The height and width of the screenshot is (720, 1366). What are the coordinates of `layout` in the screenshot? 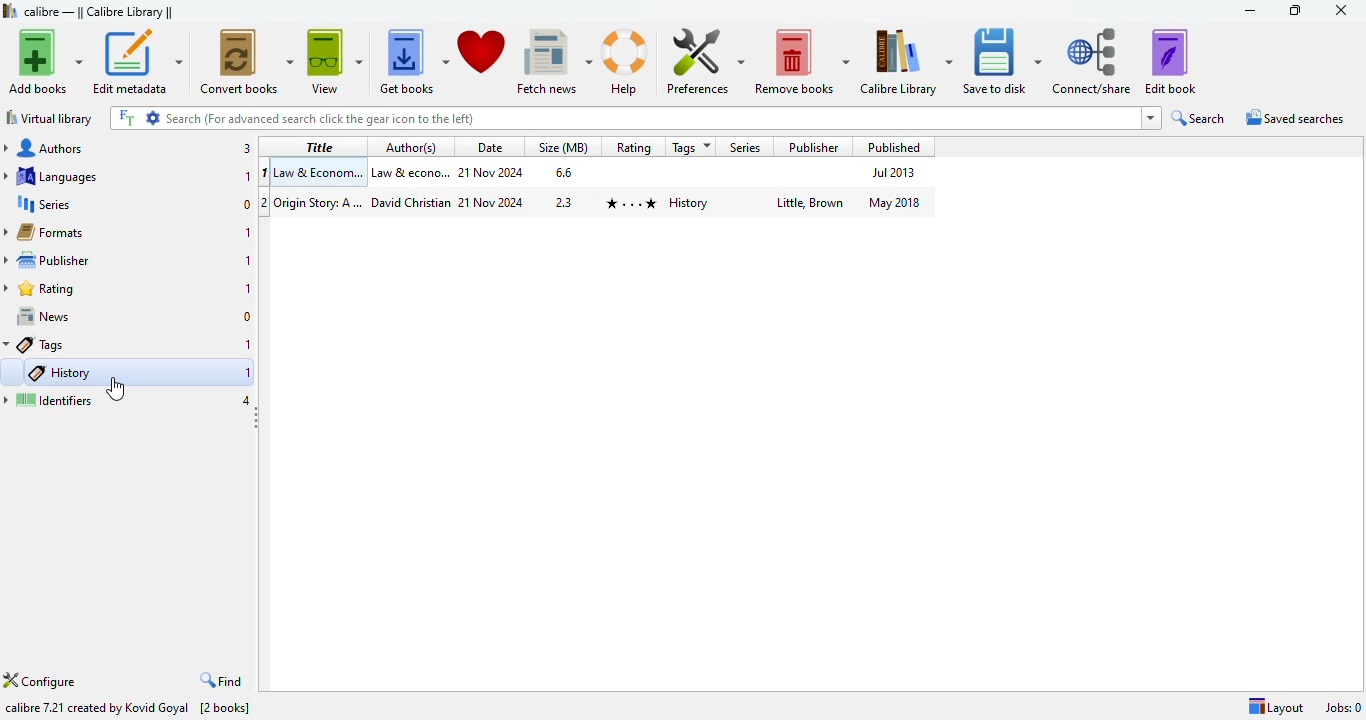 It's located at (1276, 707).